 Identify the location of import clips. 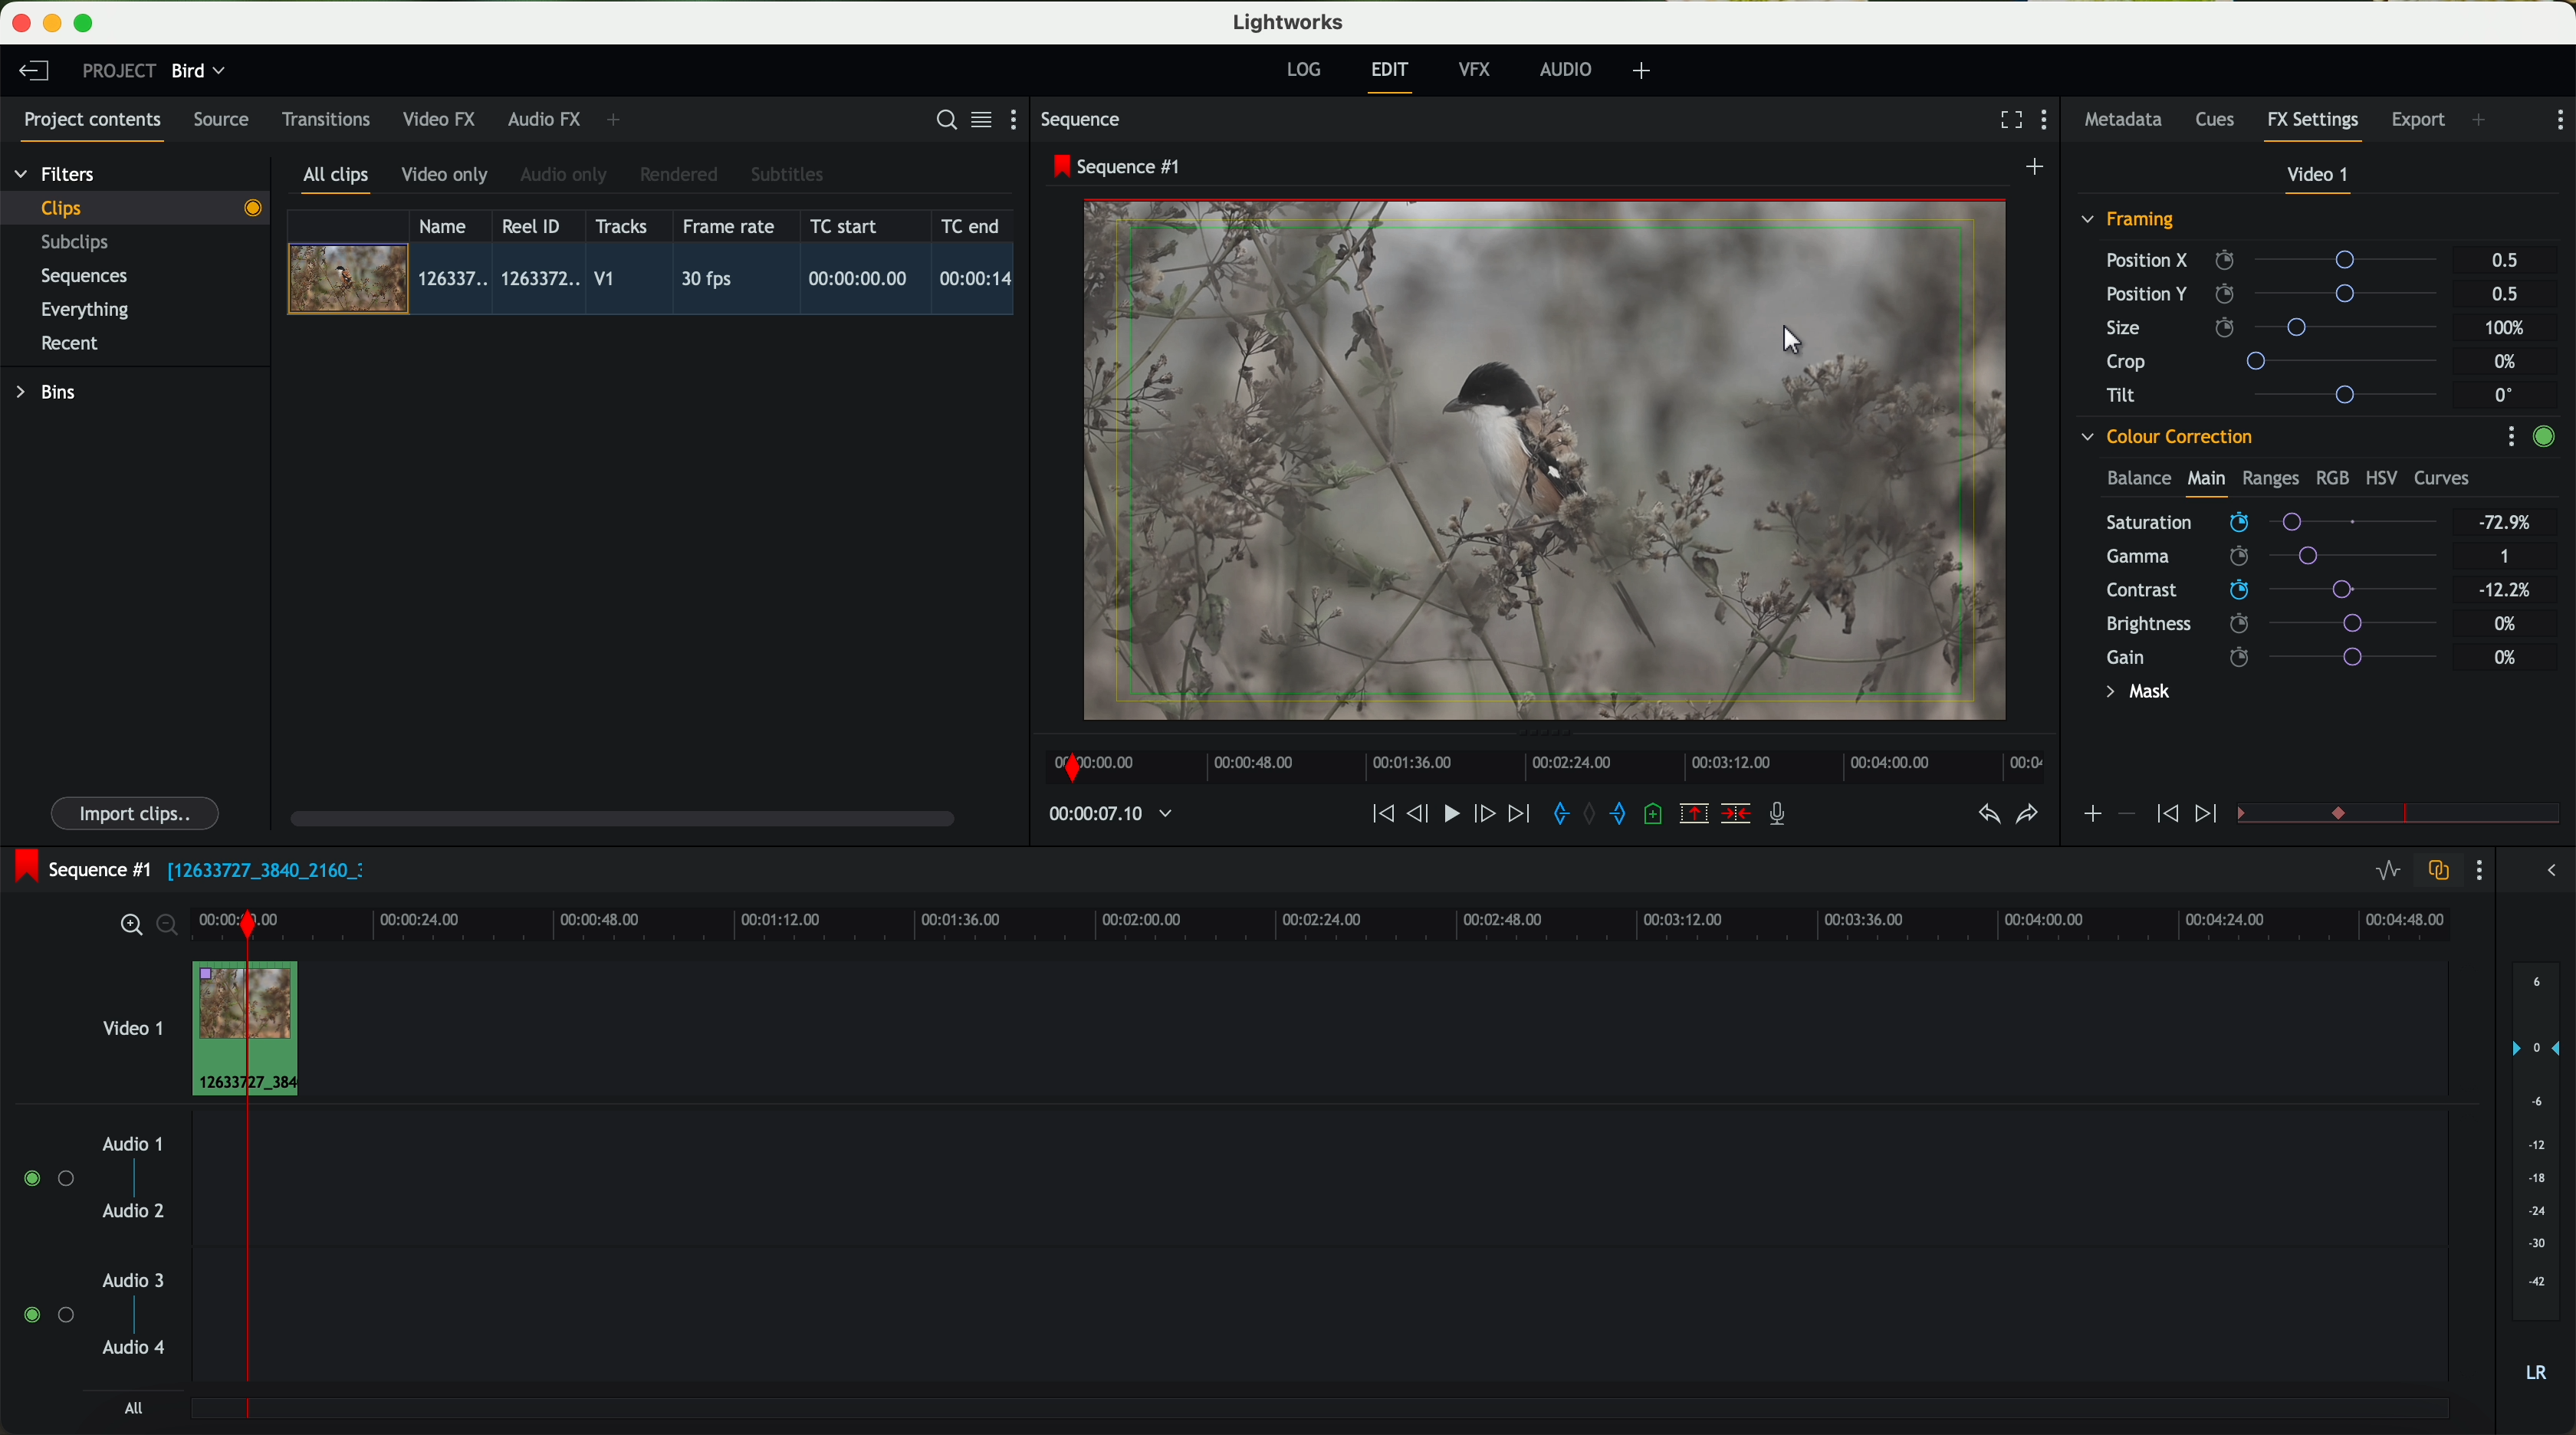
(138, 812).